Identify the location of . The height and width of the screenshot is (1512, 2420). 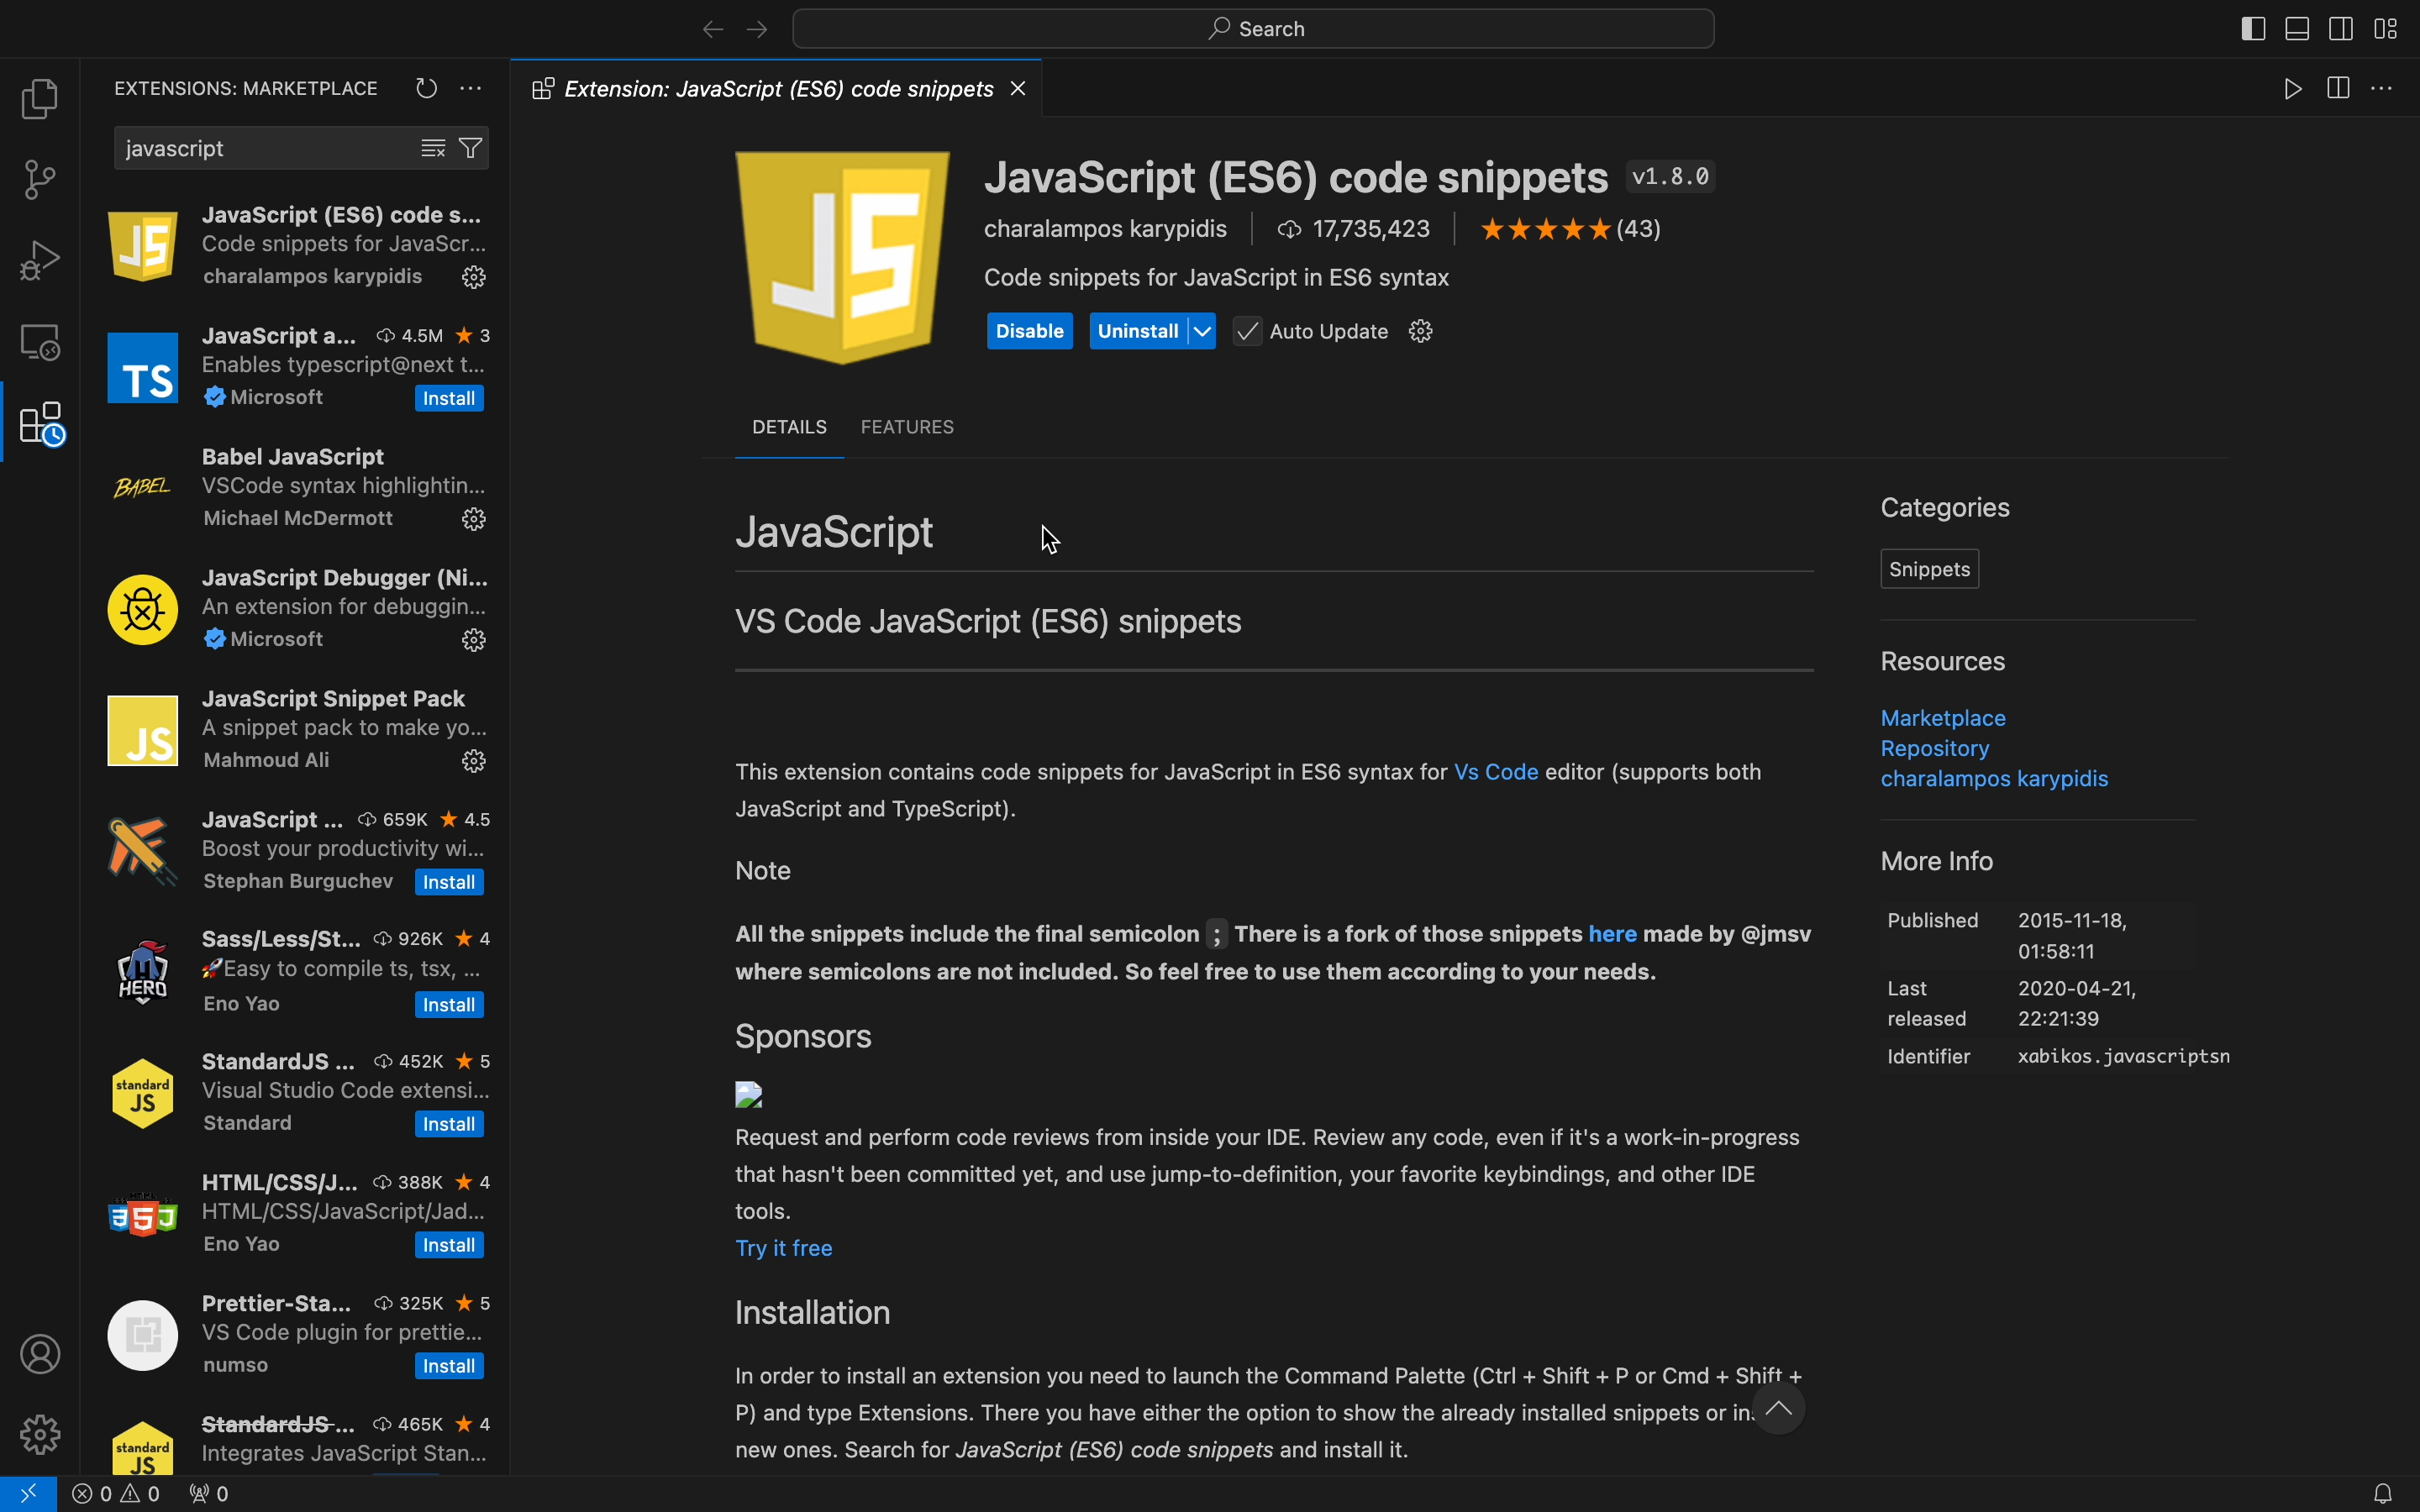
(2024, 929).